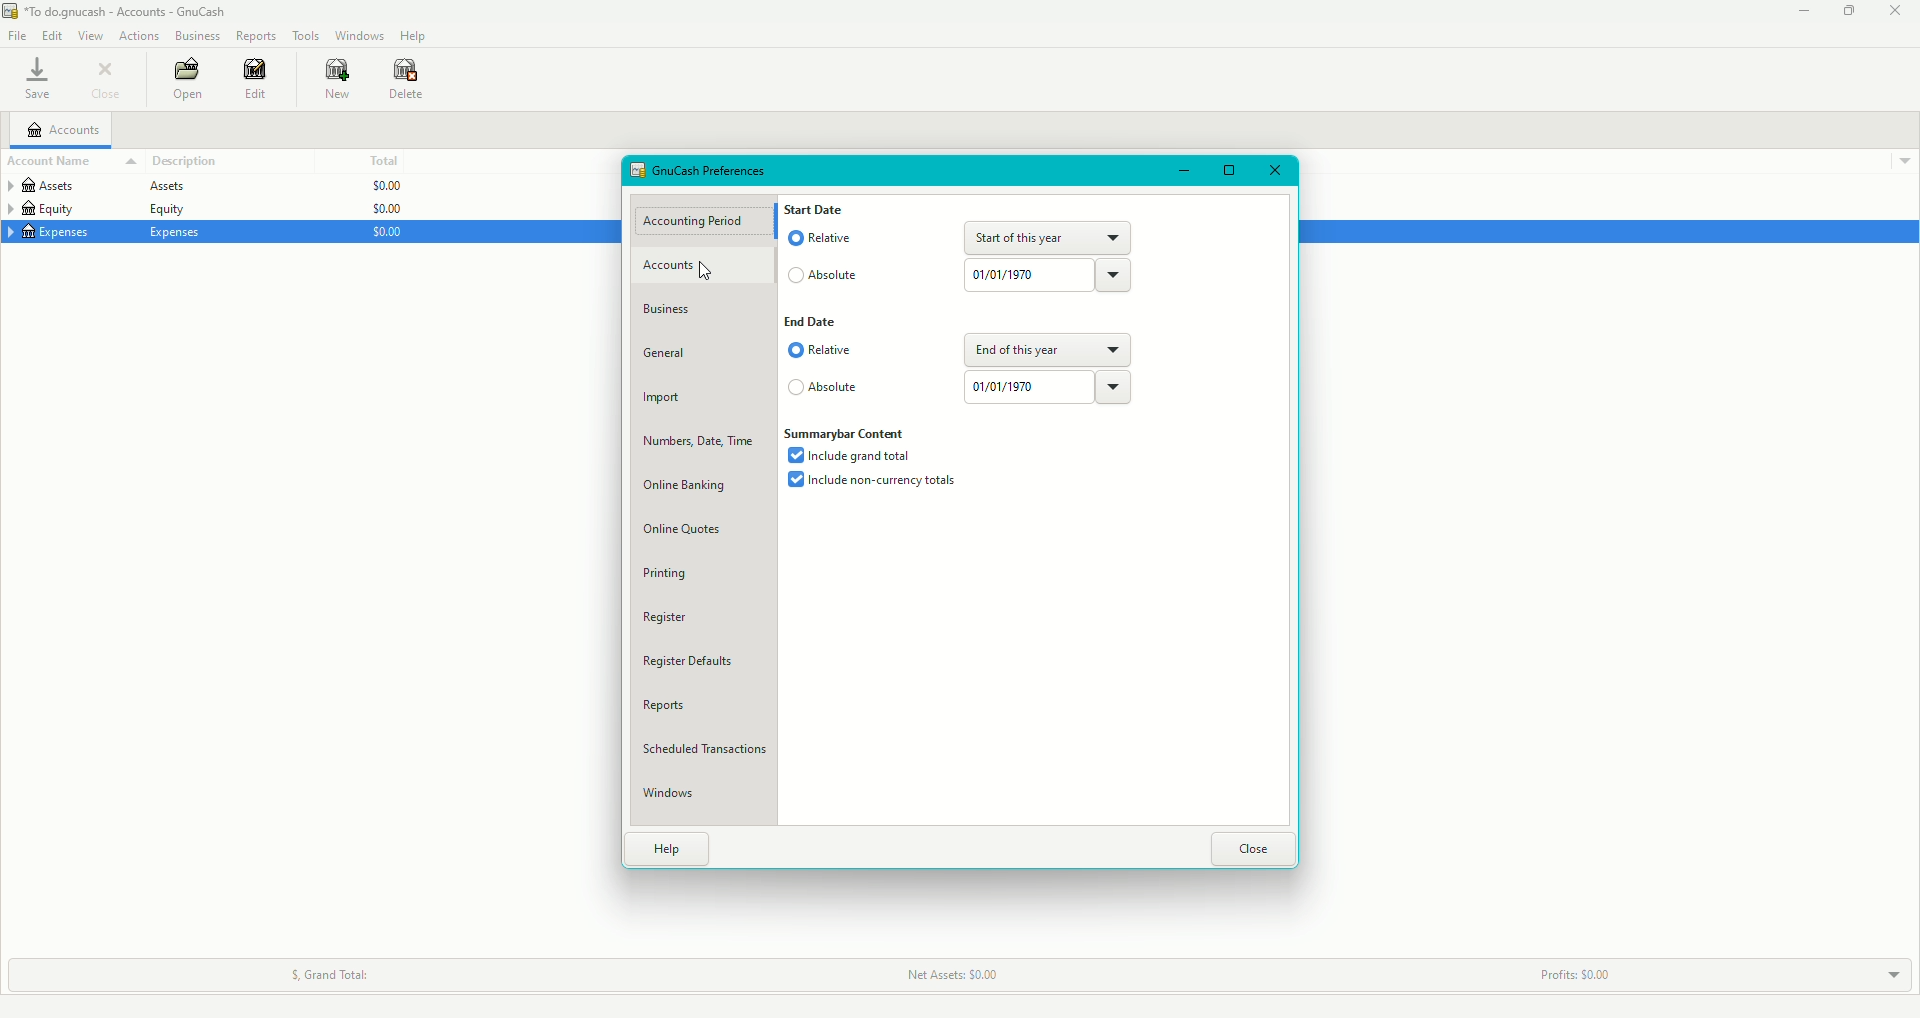 Image resolution: width=1920 pixels, height=1018 pixels. Describe the element at coordinates (1805, 11) in the screenshot. I see `Minimize` at that location.